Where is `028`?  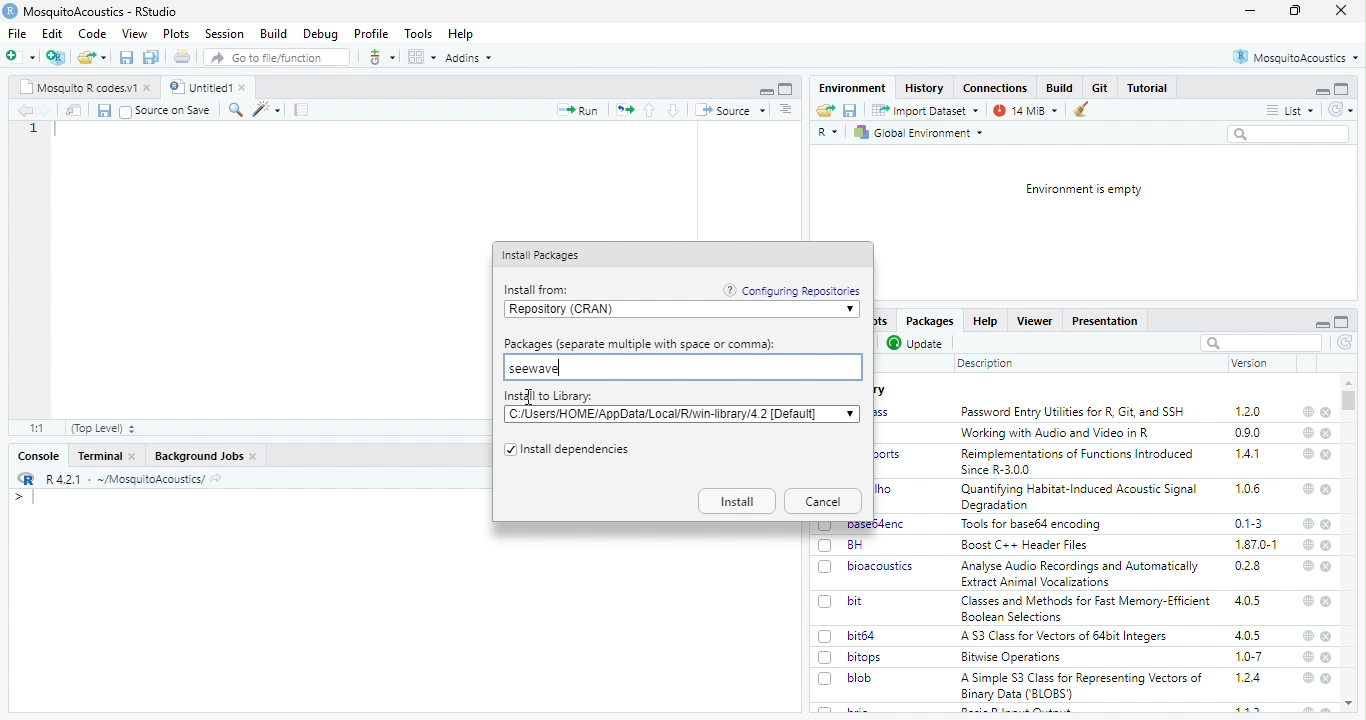 028 is located at coordinates (1248, 566).